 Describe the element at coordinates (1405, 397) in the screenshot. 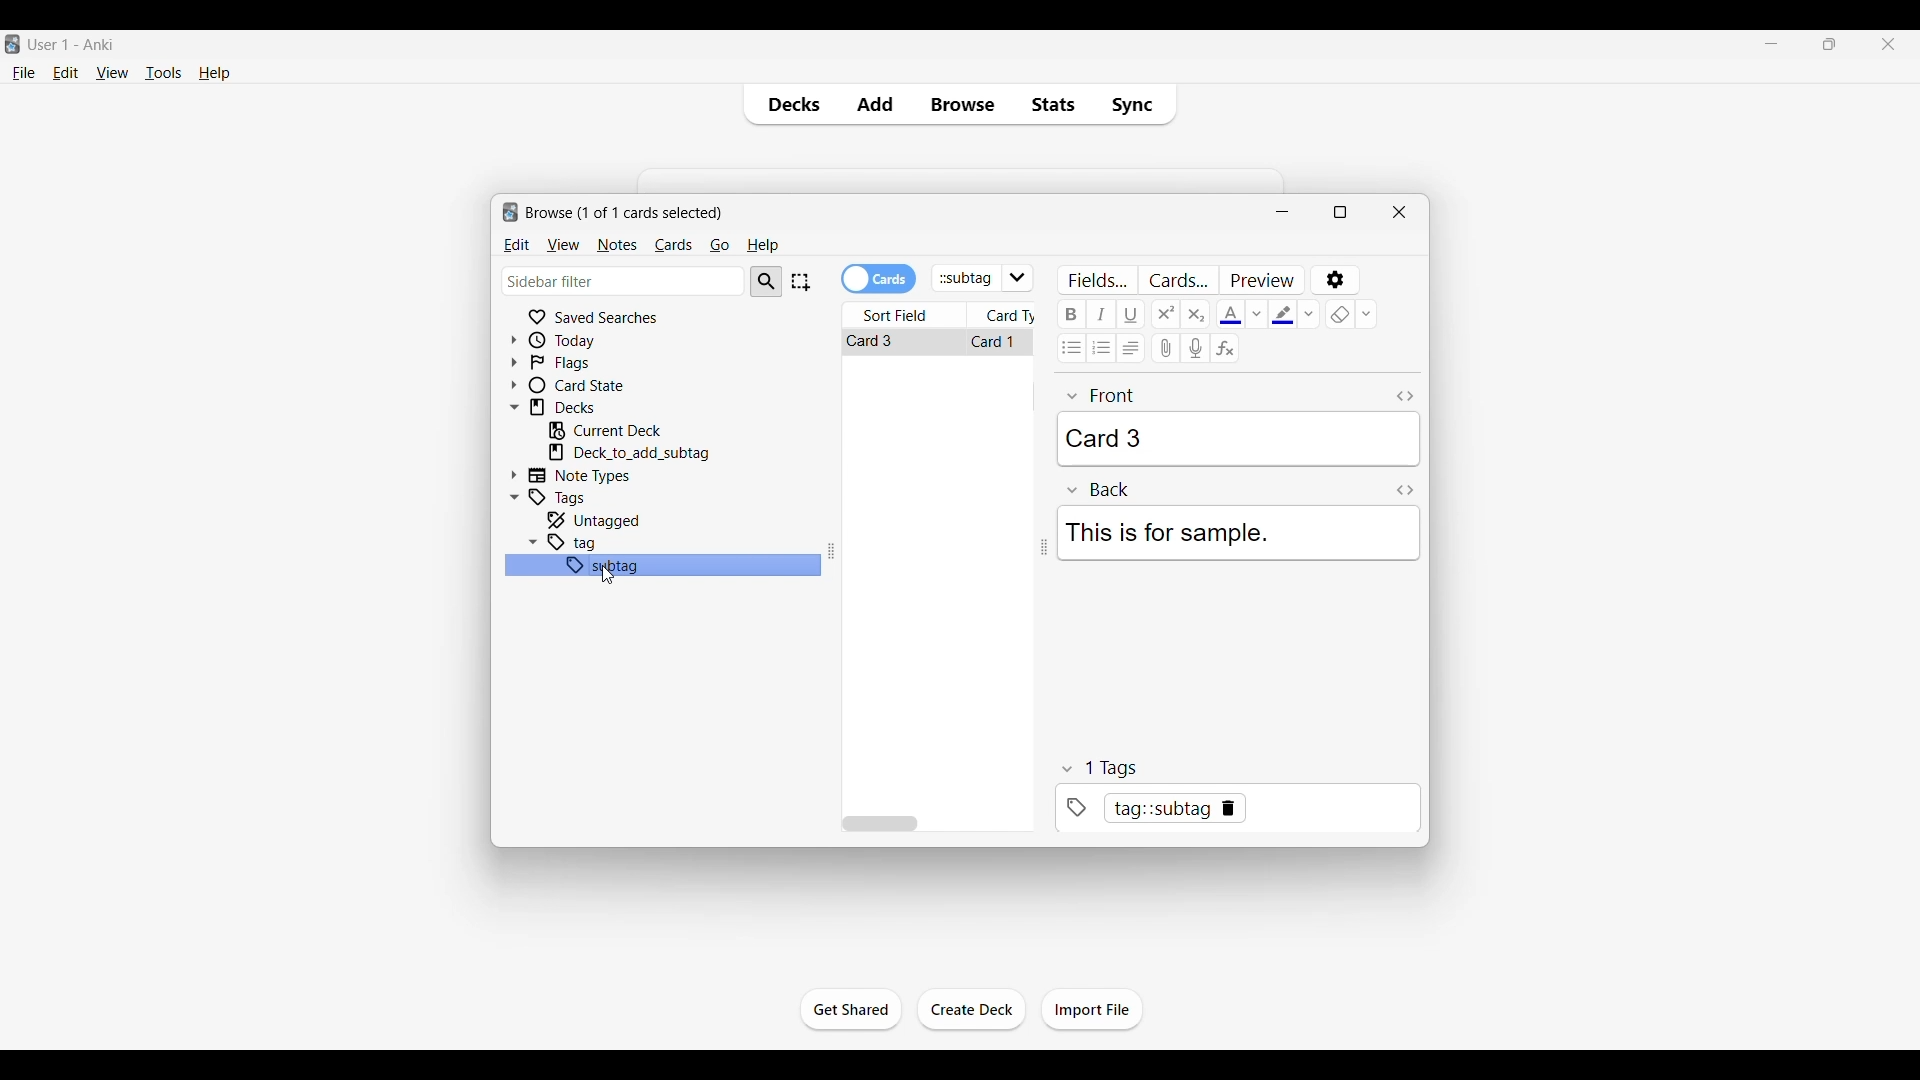

I see `Toggle HTML editor` at that location.